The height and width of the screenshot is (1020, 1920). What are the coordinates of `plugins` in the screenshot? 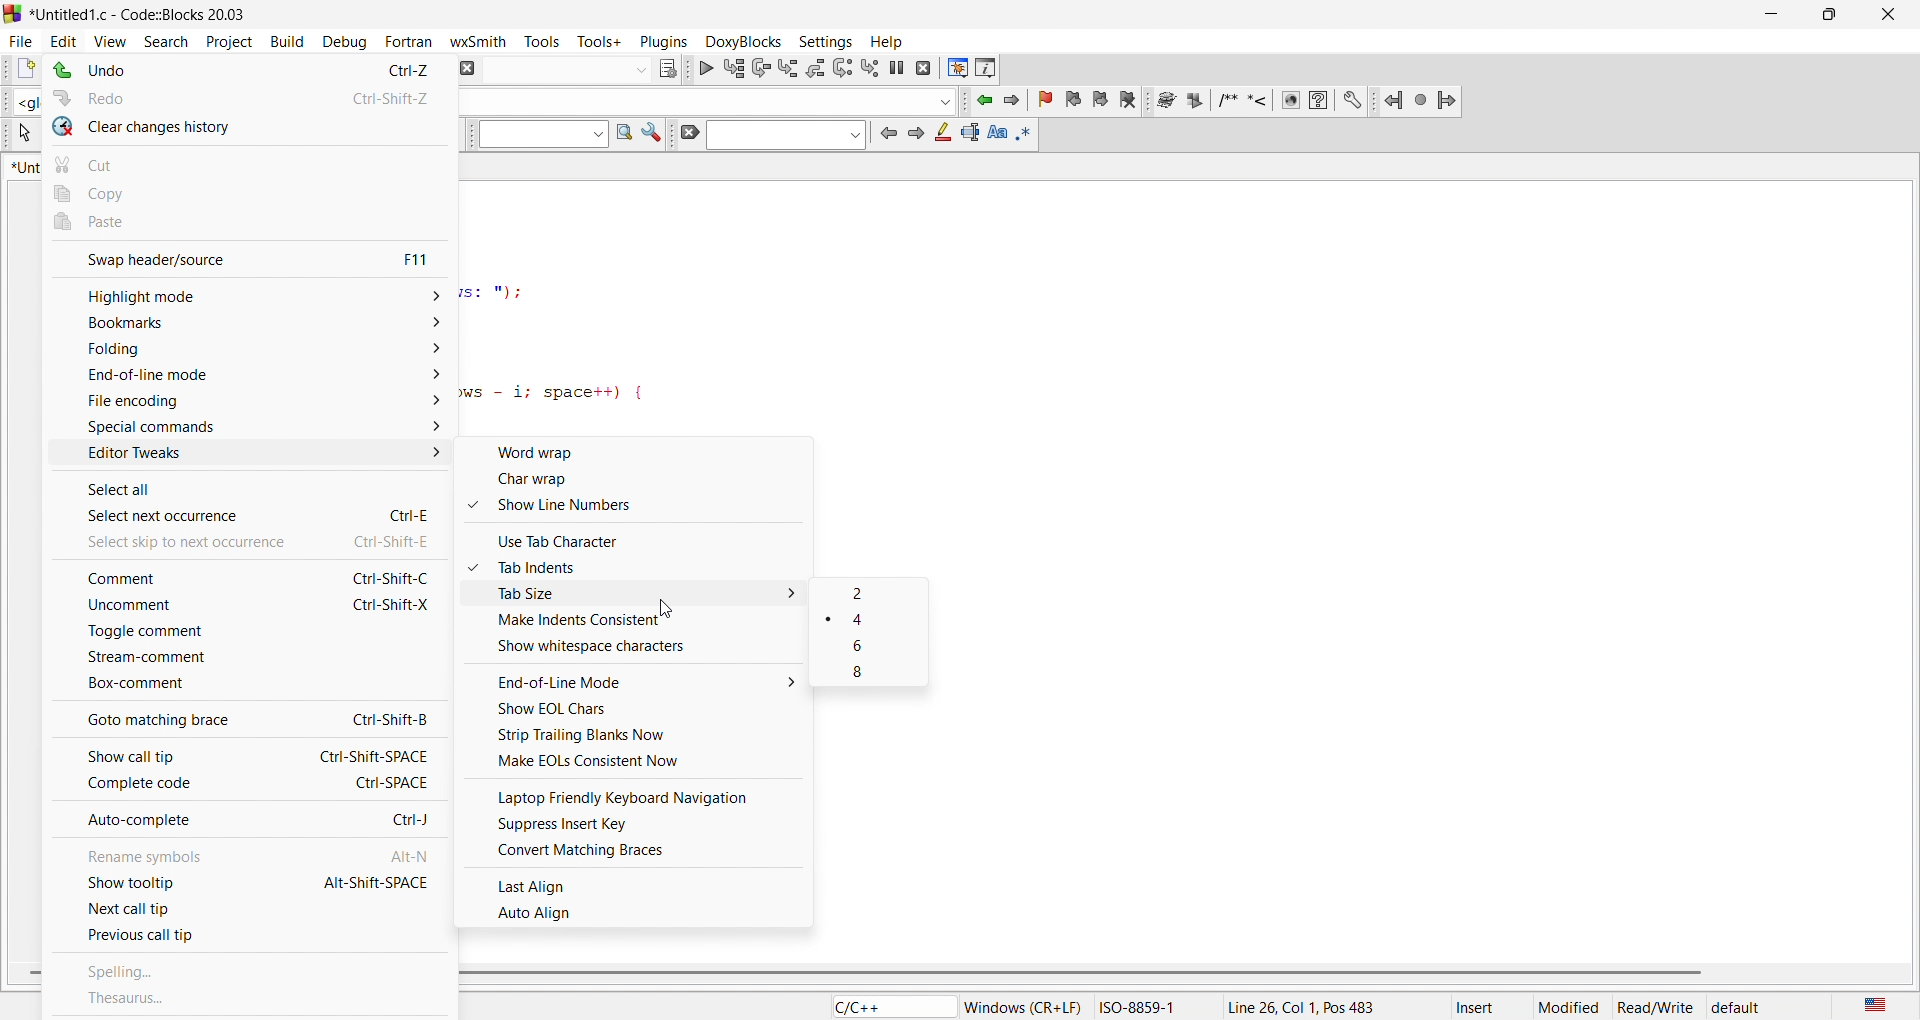 It's located at (662, 40).